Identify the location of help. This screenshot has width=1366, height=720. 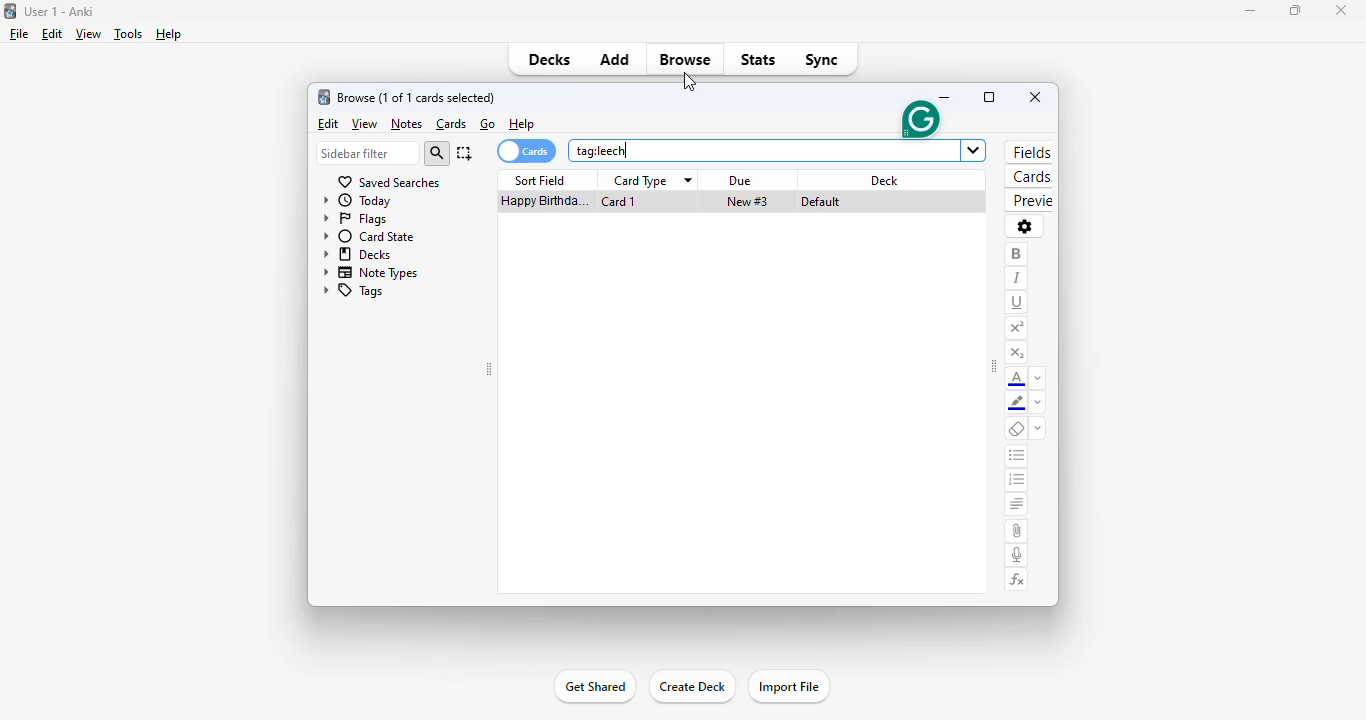
(169, 34).